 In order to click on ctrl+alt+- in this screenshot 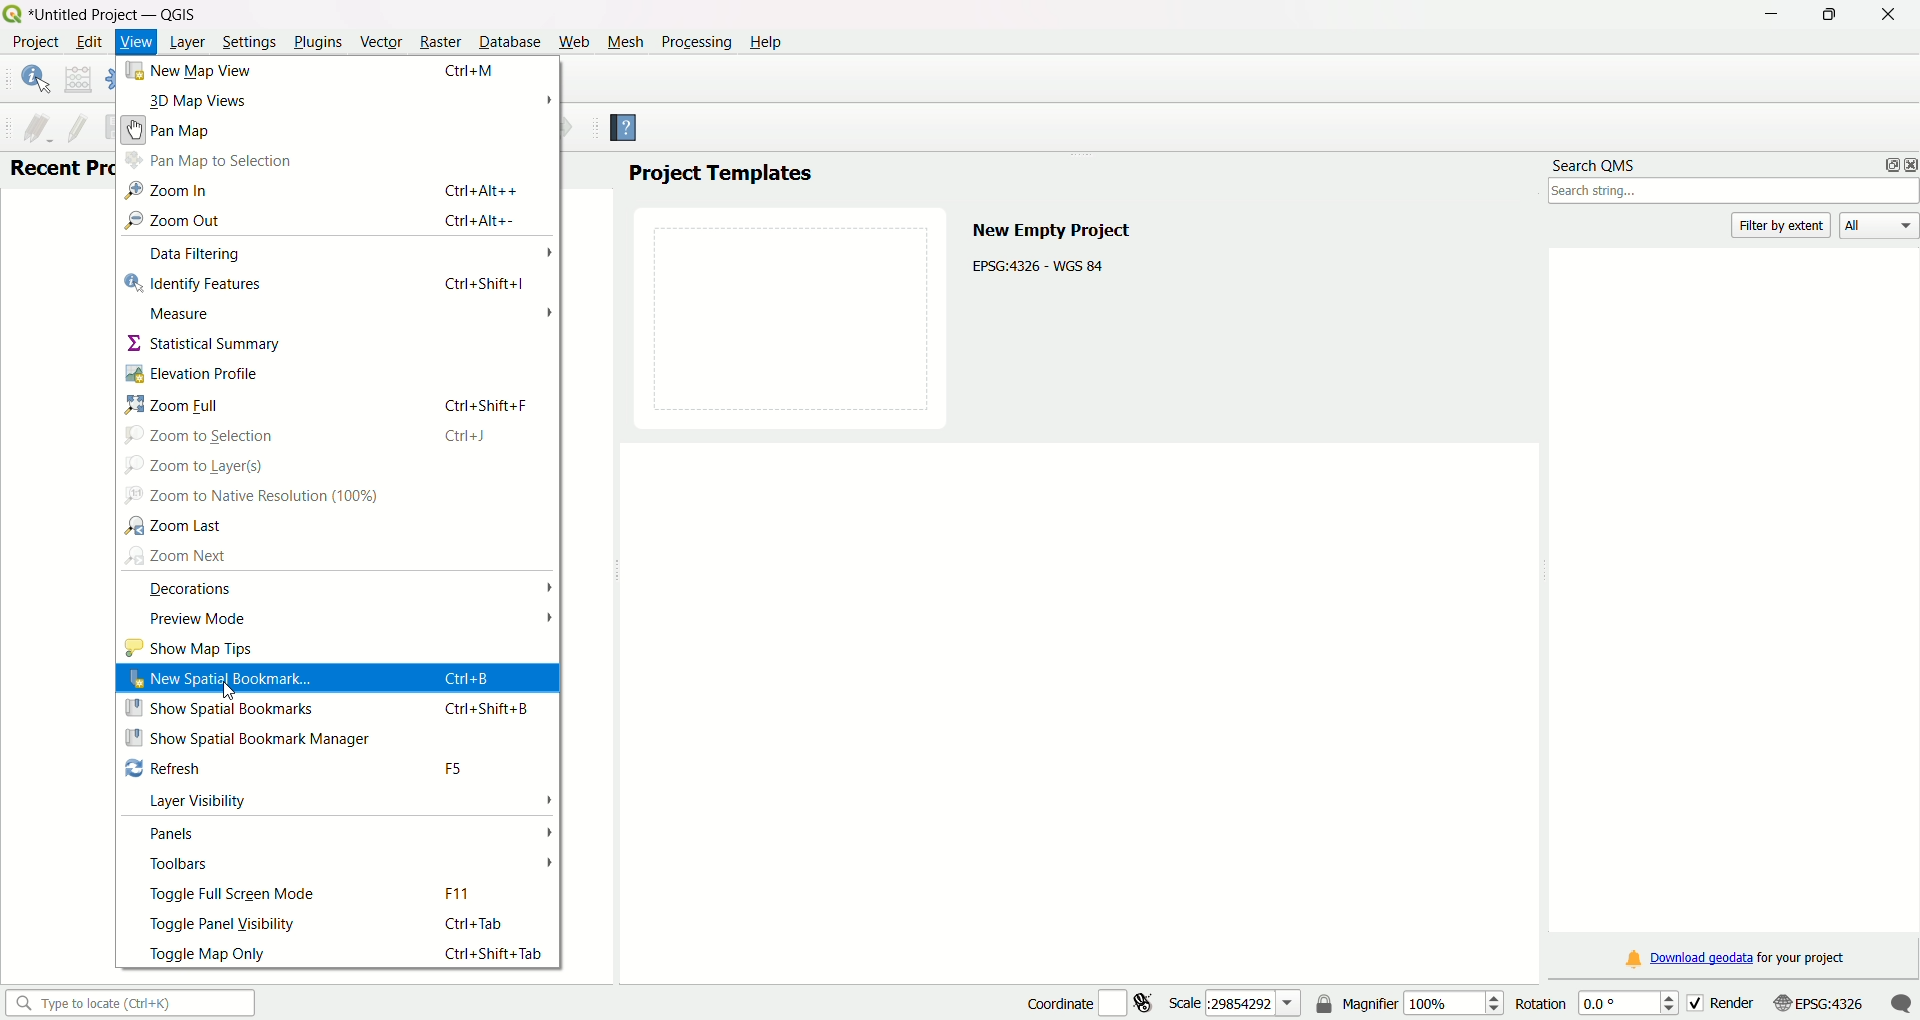, I will do `click(479, 219)`.